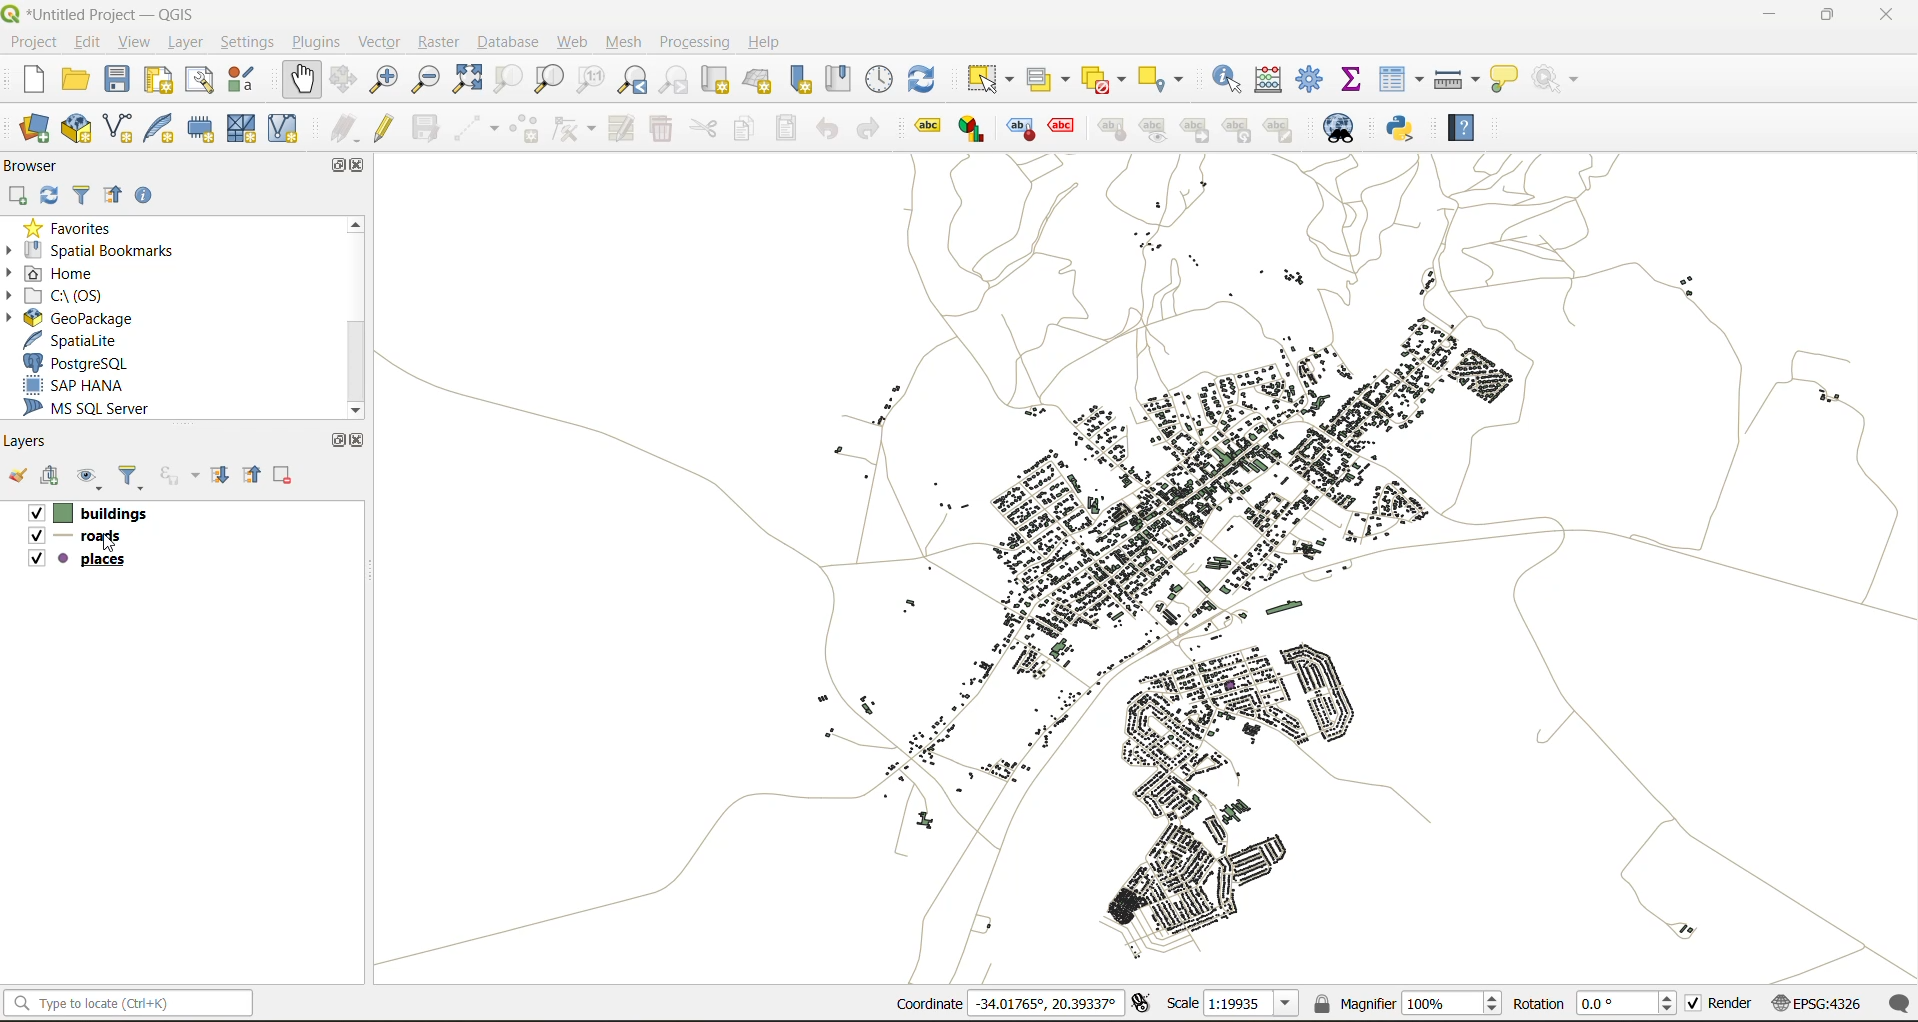  What do you see at coordinates (300, 76) in the screenshot?
I see `pan map` at bounding box center [300, 76].